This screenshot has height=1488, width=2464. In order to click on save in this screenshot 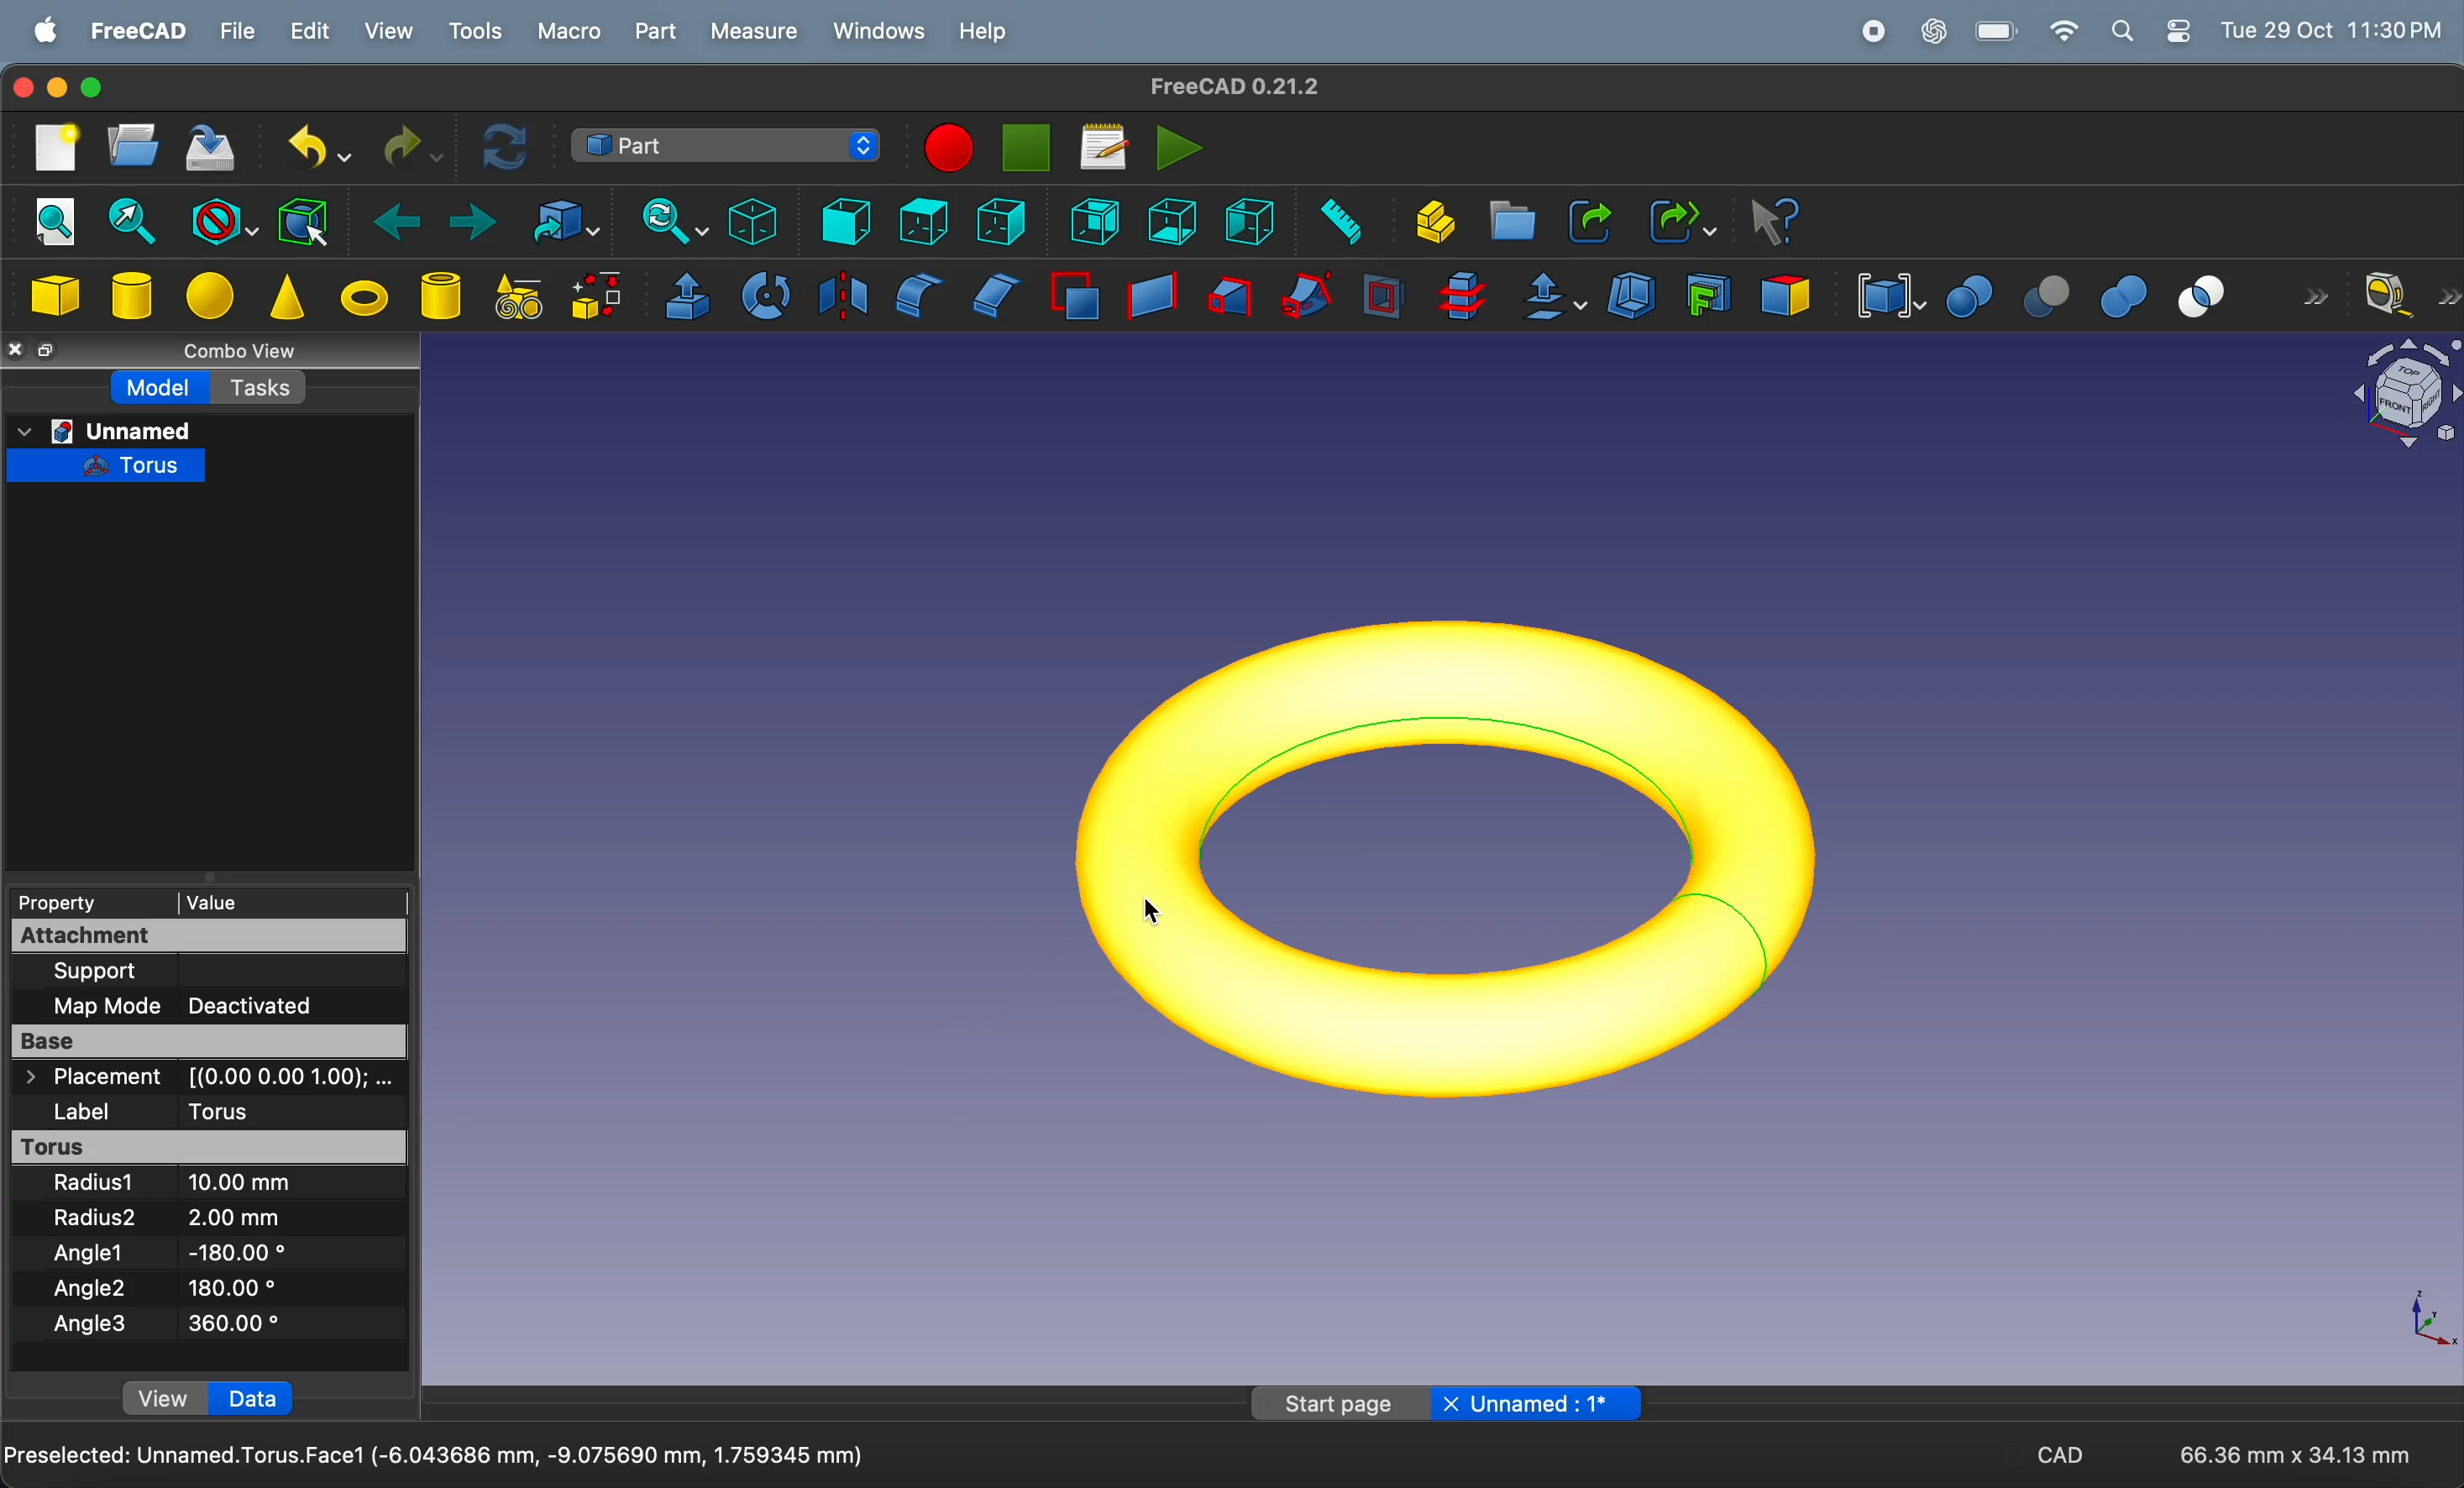, I will do `click(218, 151)`.